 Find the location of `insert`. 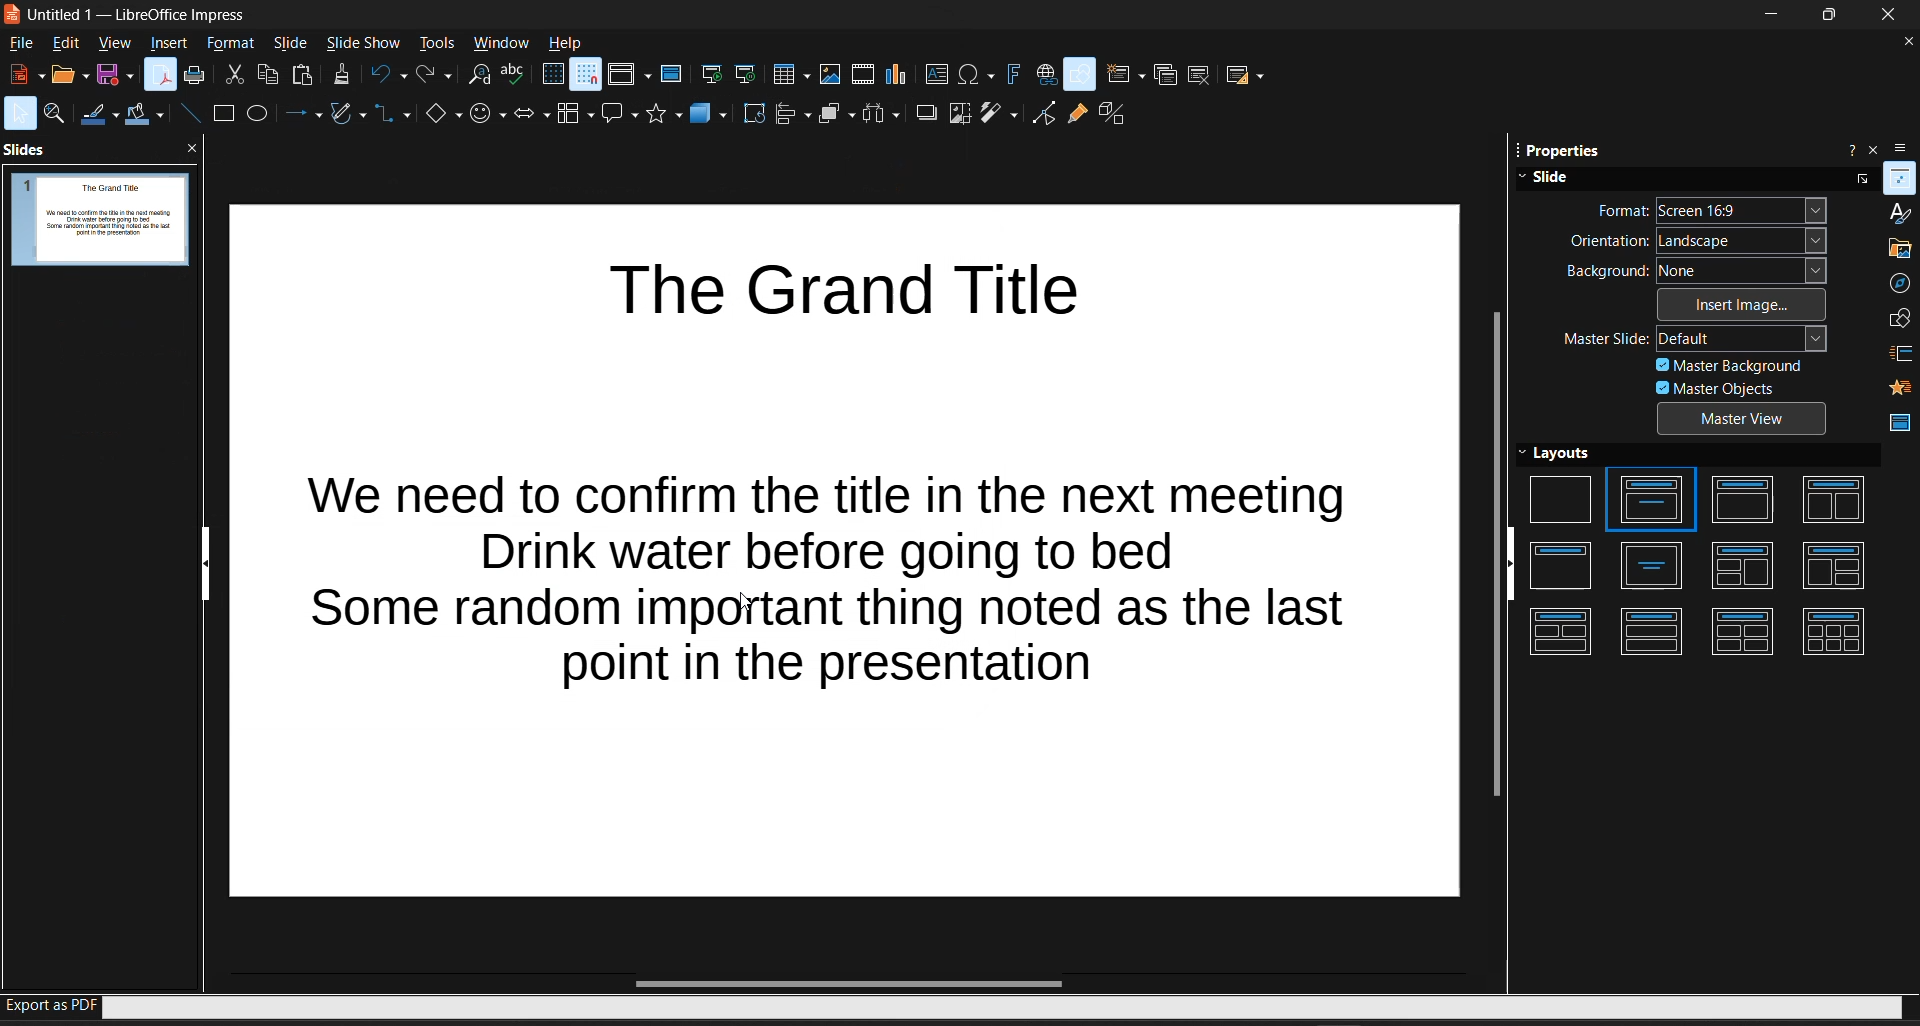

insert is located at coordinates (167, 42).